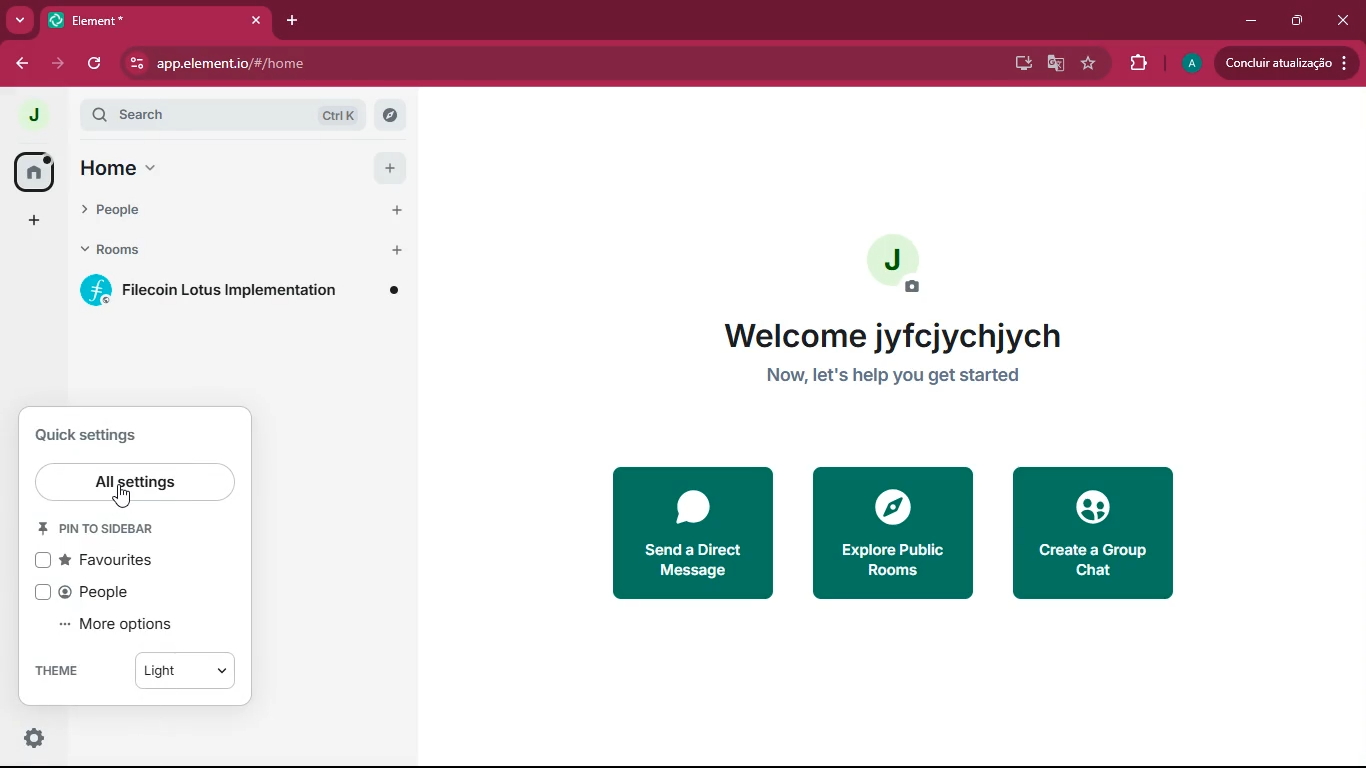 The image size is (1366, 768). Describe the element at coordinates (90, 434) in the screenshot. I see `quick settings` at that location.